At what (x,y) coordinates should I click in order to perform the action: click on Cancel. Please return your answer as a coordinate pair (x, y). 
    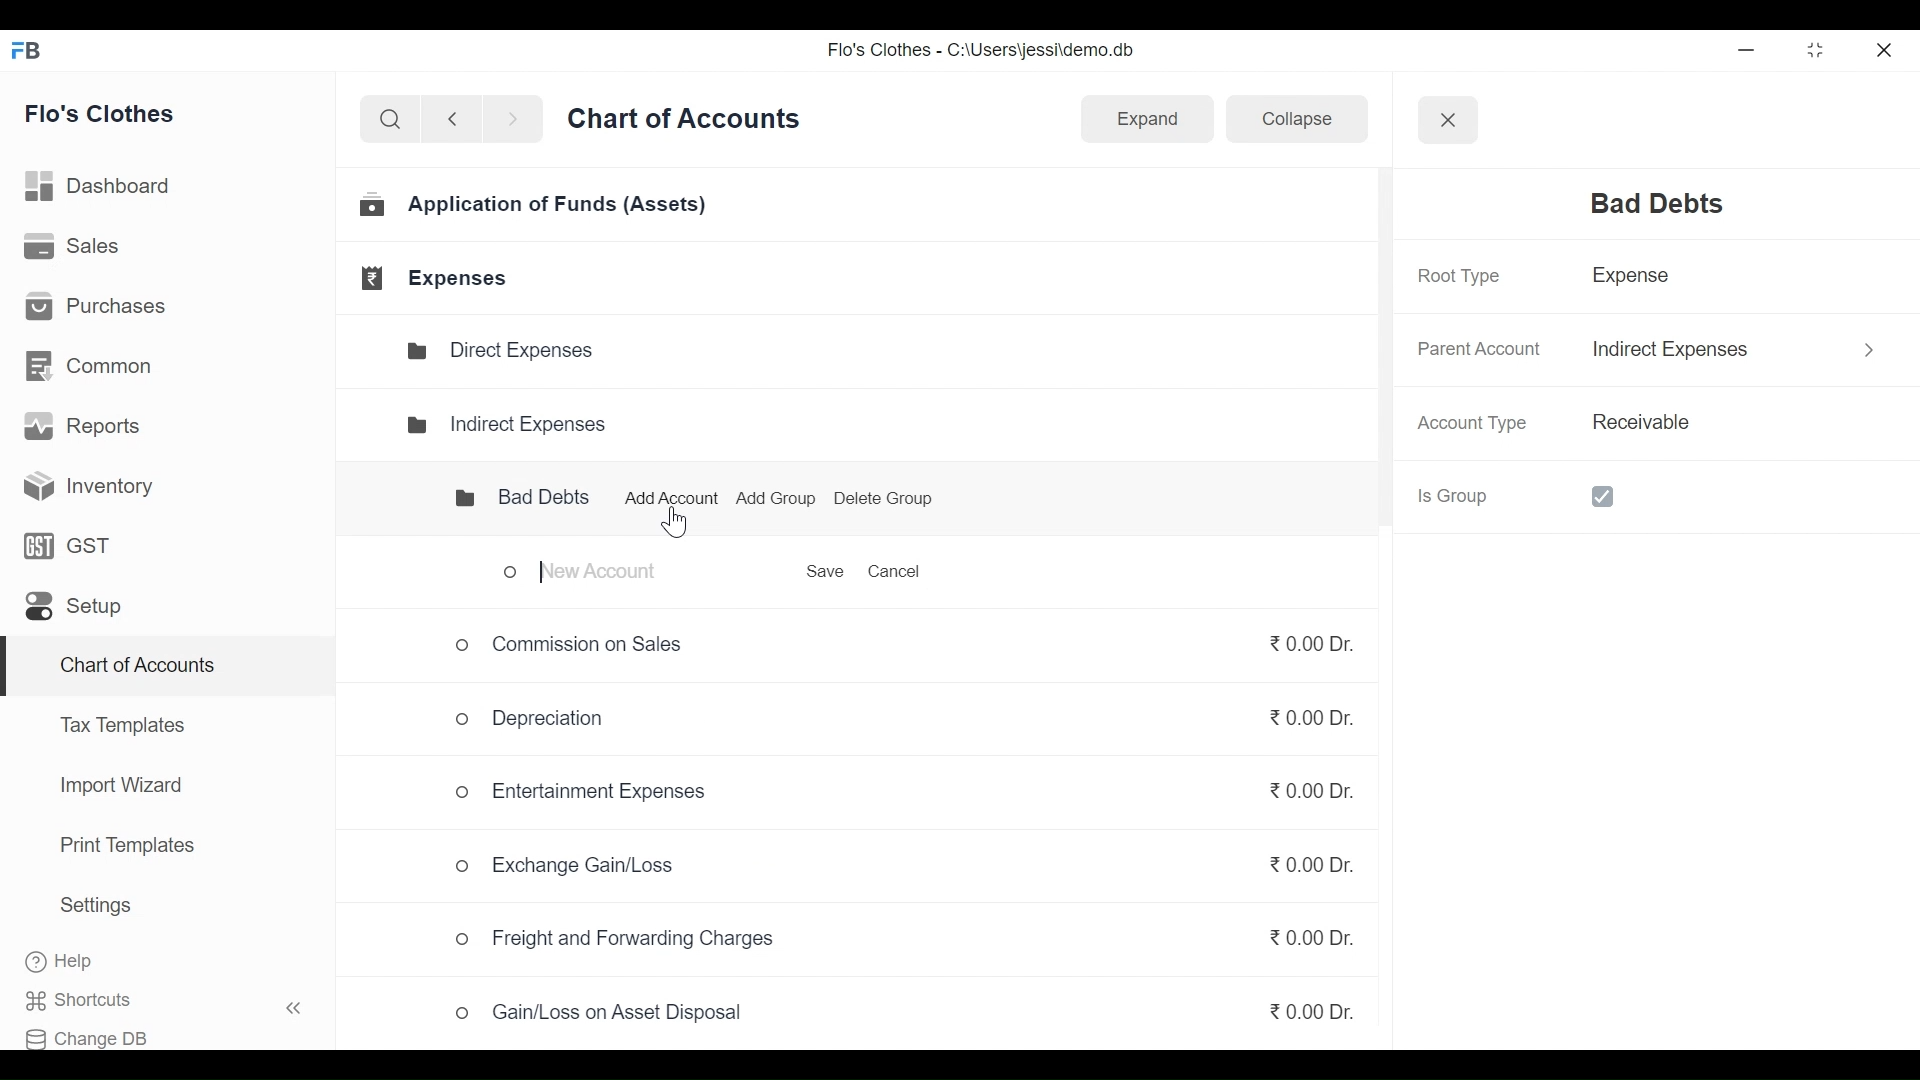
    Looking at the image, I should click on (902, 573).